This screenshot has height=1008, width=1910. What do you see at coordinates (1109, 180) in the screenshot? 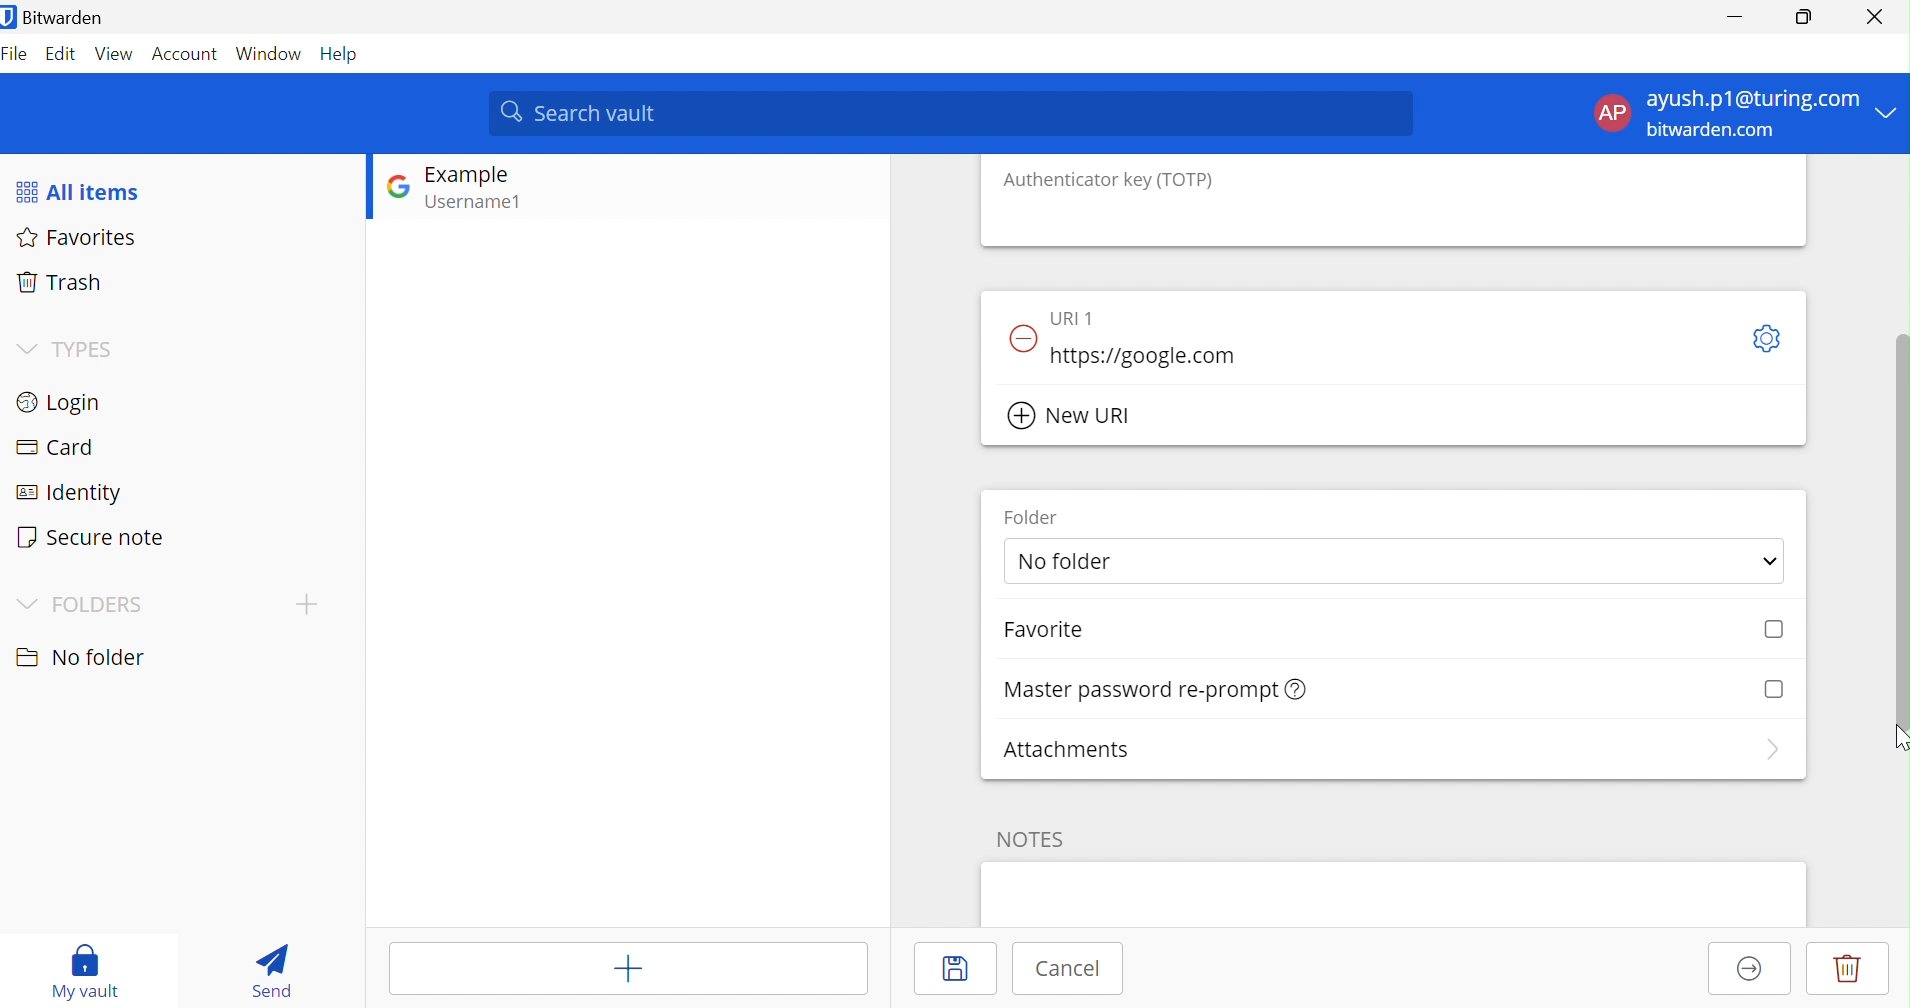
I see `Authenticator key (TOTP)` at bounding box center [1109, 180].